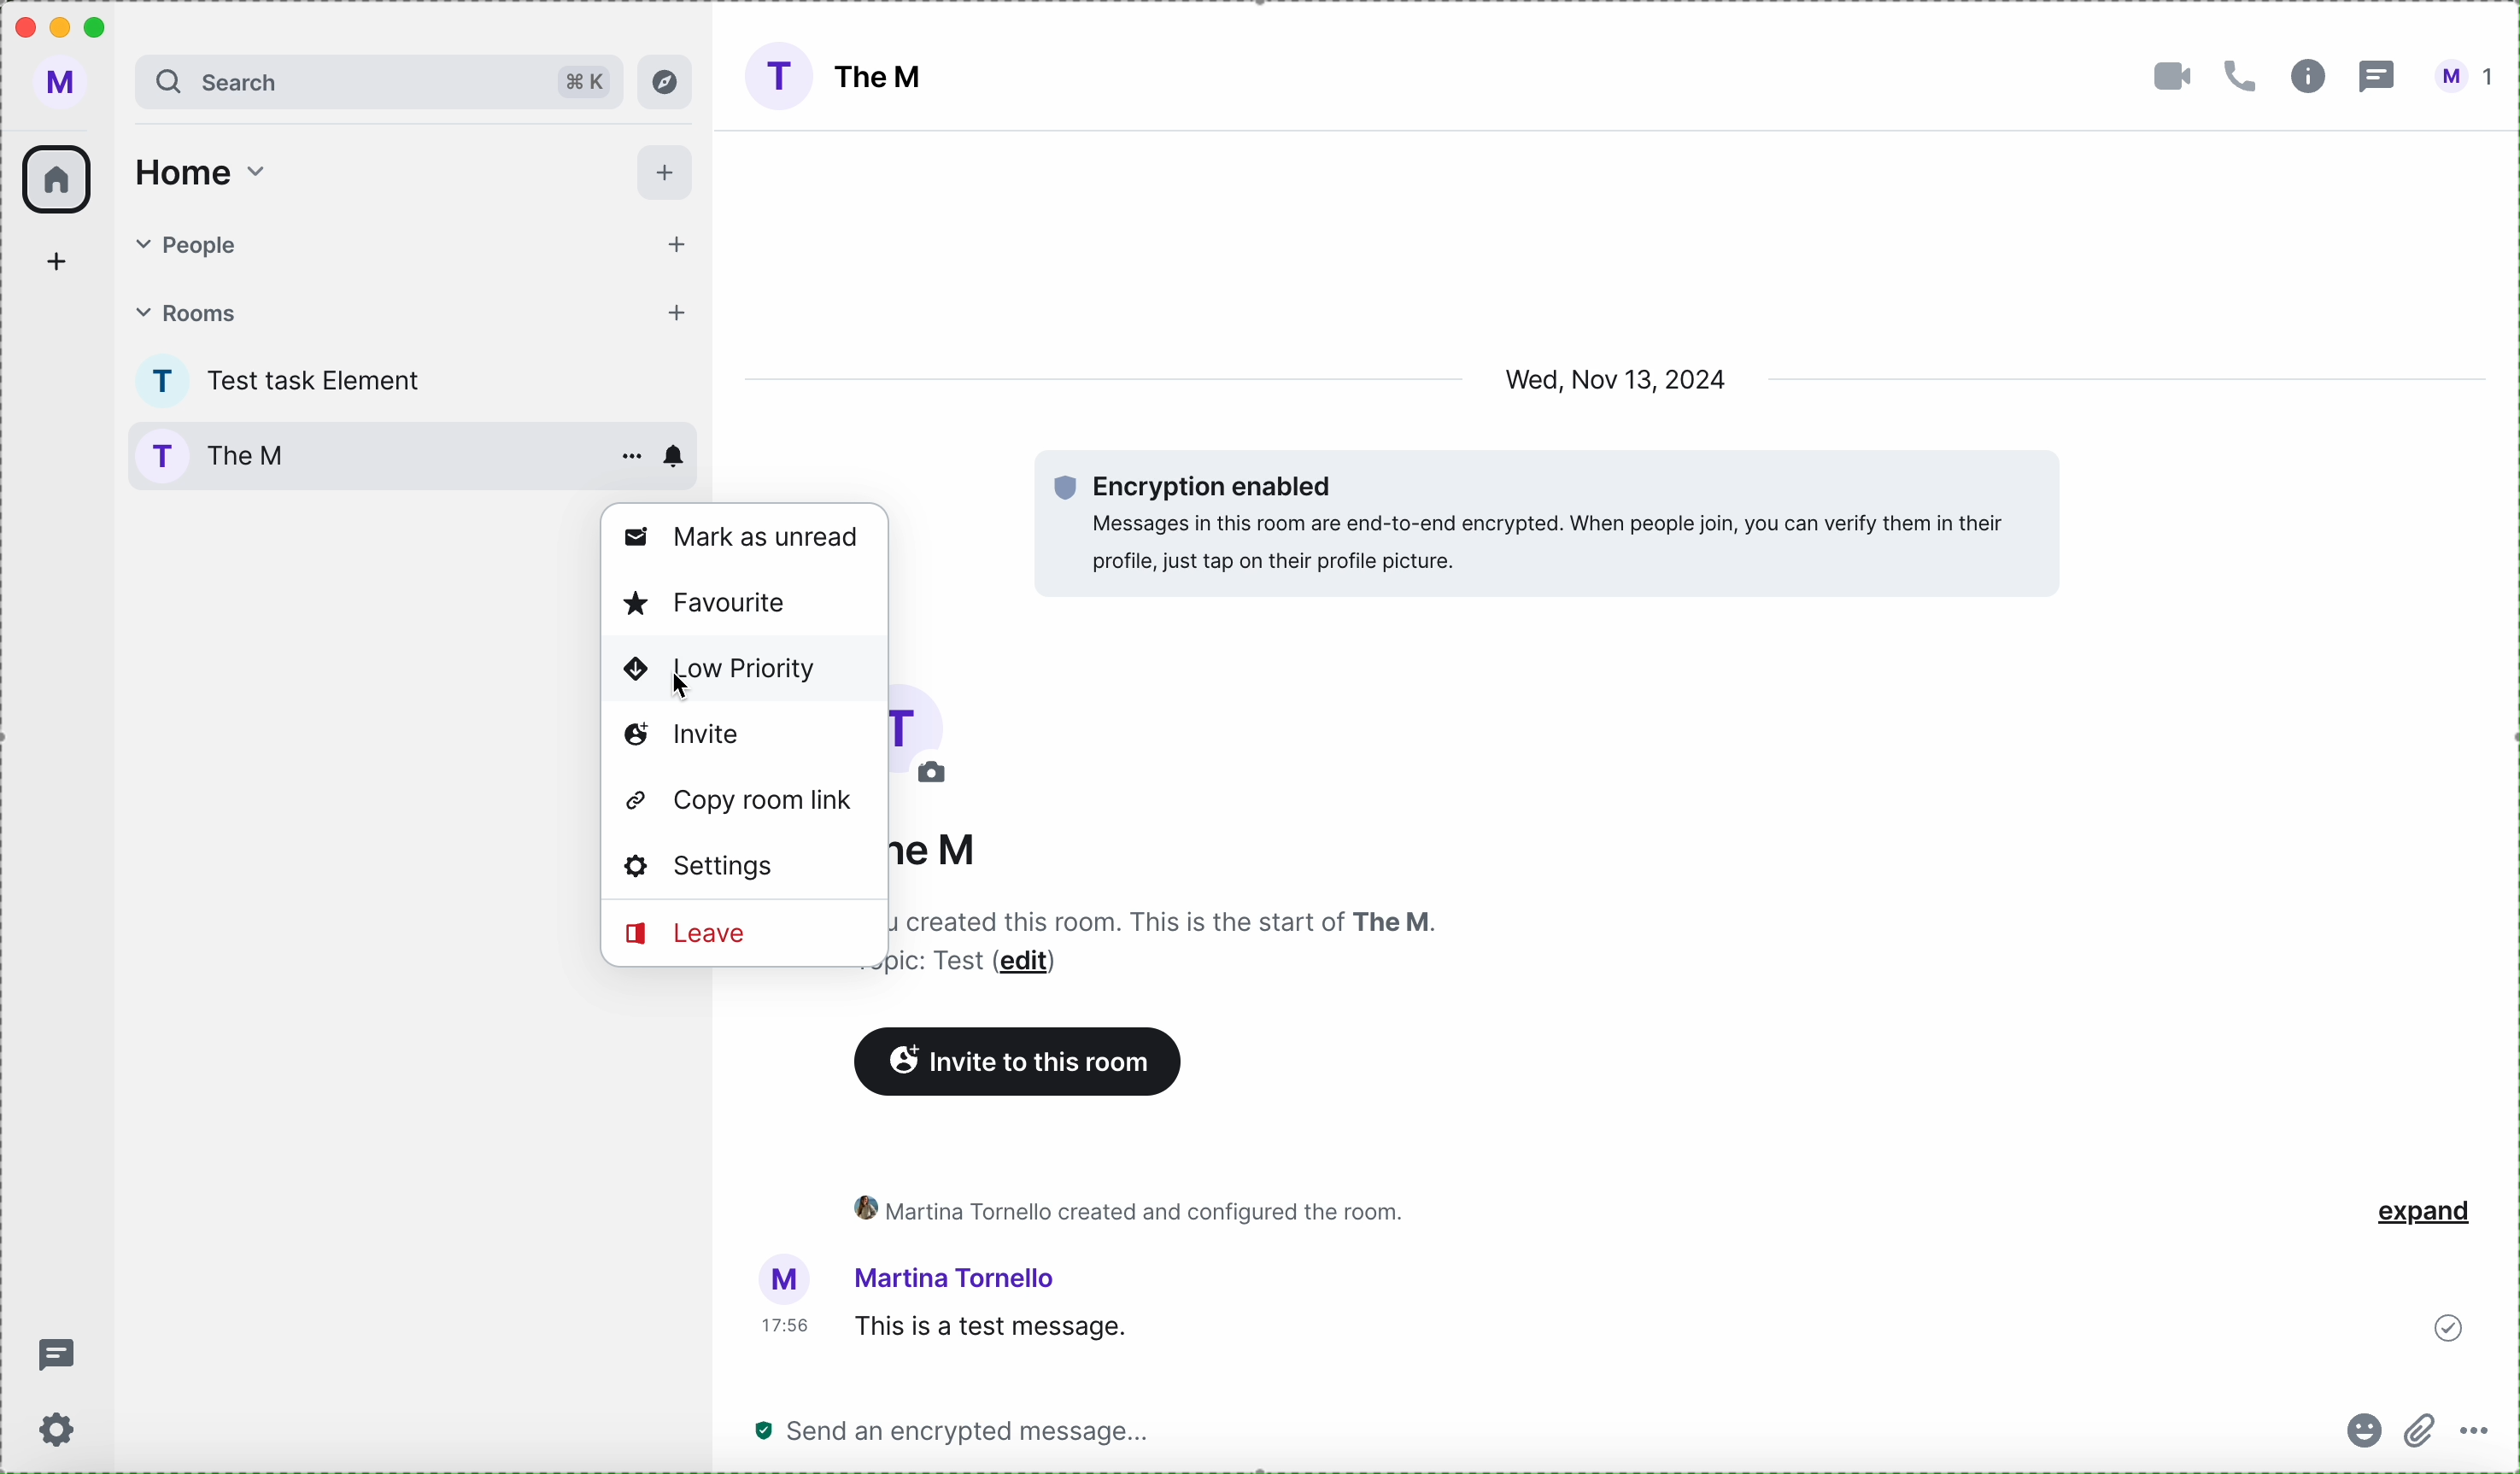 This screenshot has height=1474, width=2520. Describe the element at coordinates (710, 603) in the screenshot. I see `favorite` at that location.